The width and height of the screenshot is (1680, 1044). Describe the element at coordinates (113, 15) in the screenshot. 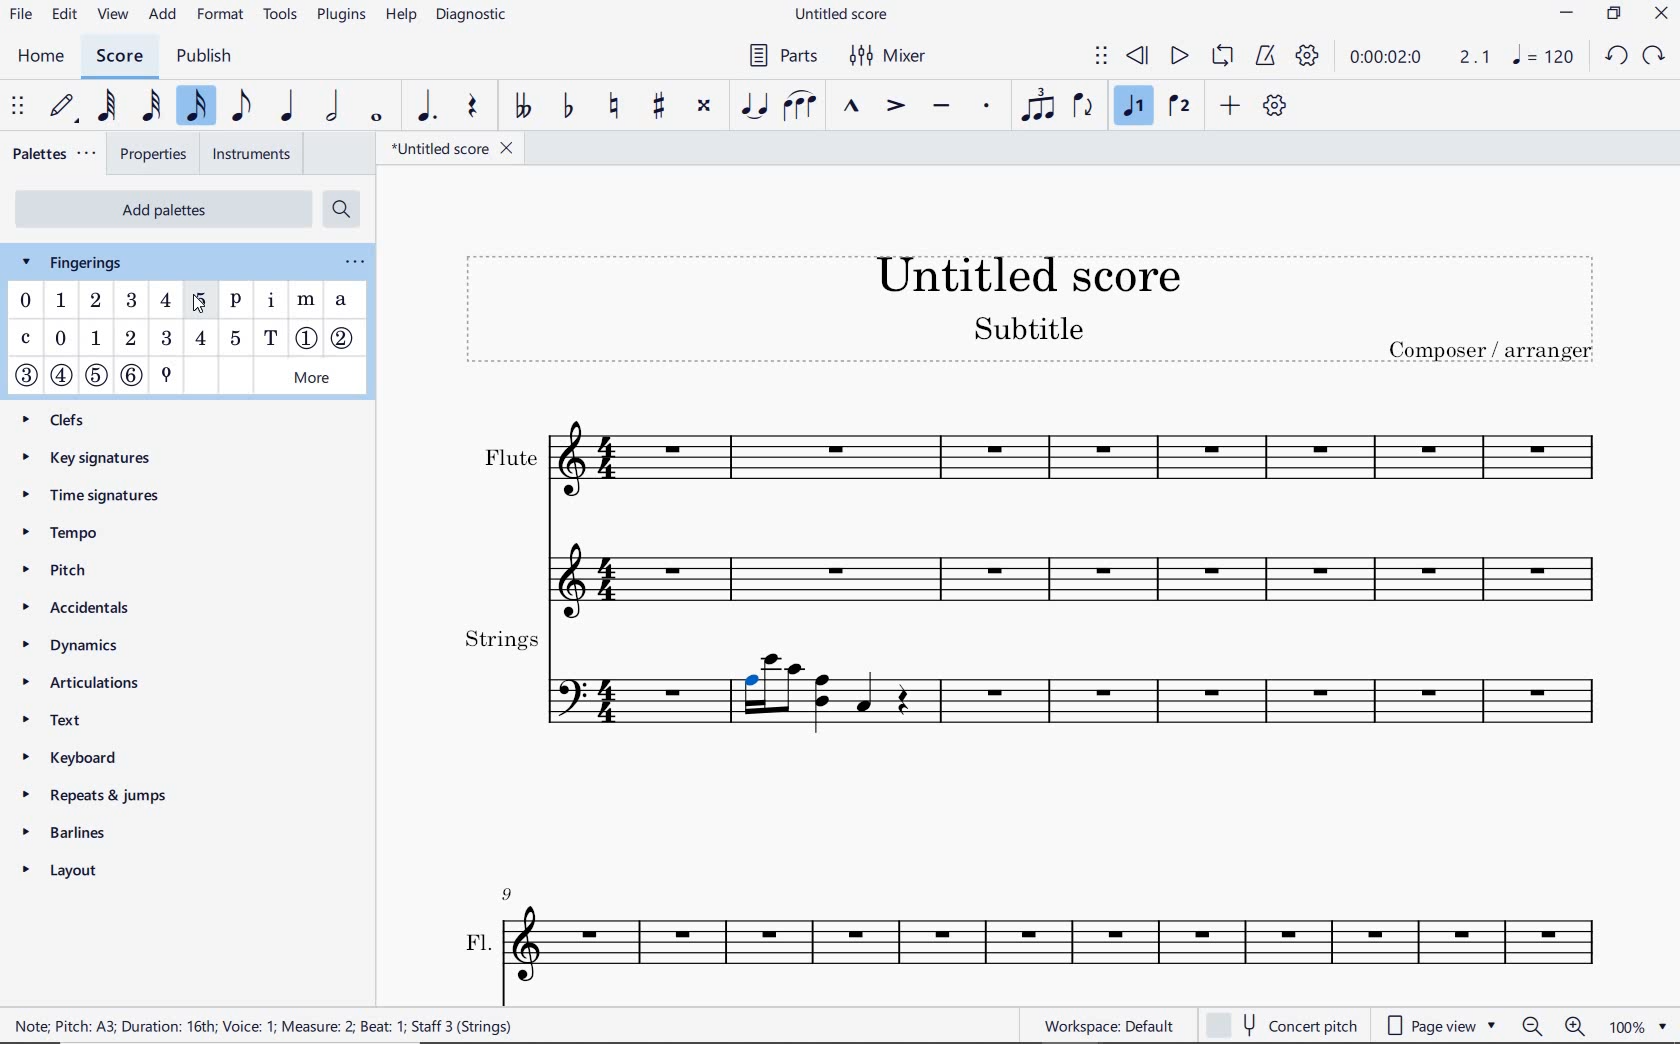

I see `view` at that location.